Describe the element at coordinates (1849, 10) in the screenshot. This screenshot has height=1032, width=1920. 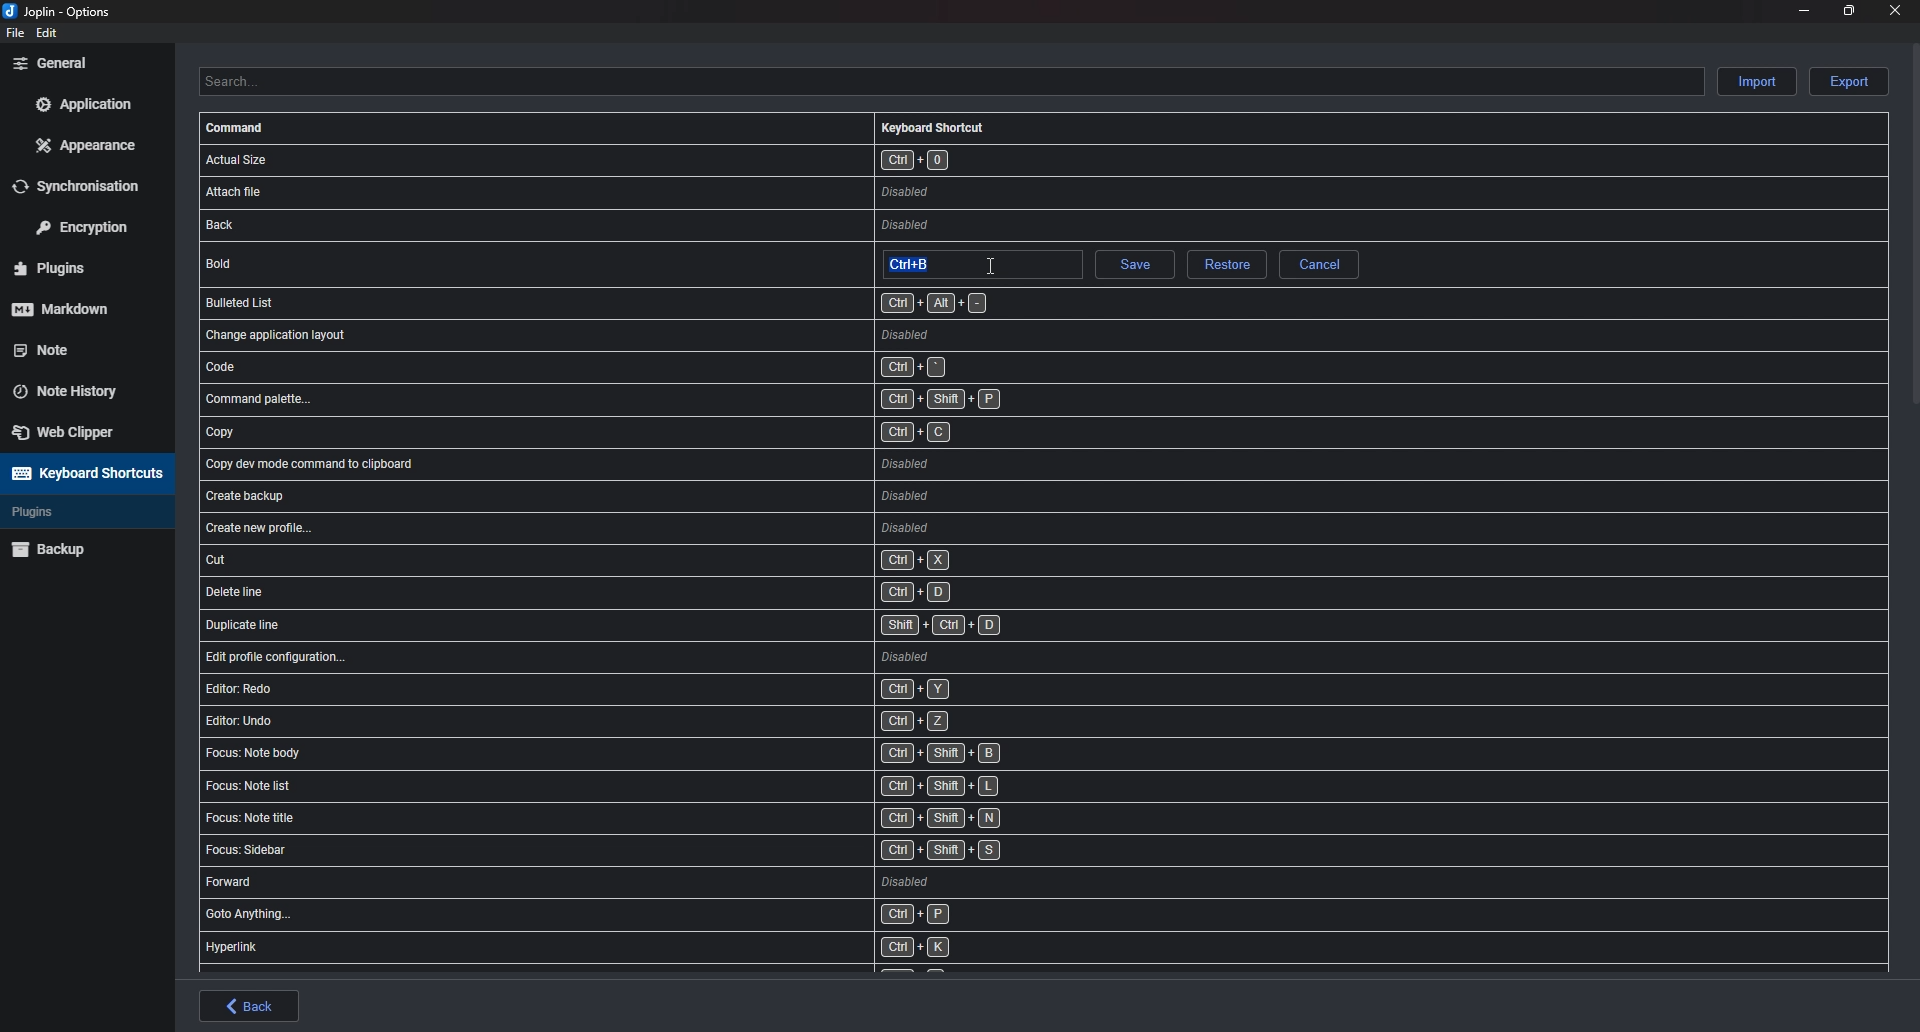
I see `Resize` at that location.